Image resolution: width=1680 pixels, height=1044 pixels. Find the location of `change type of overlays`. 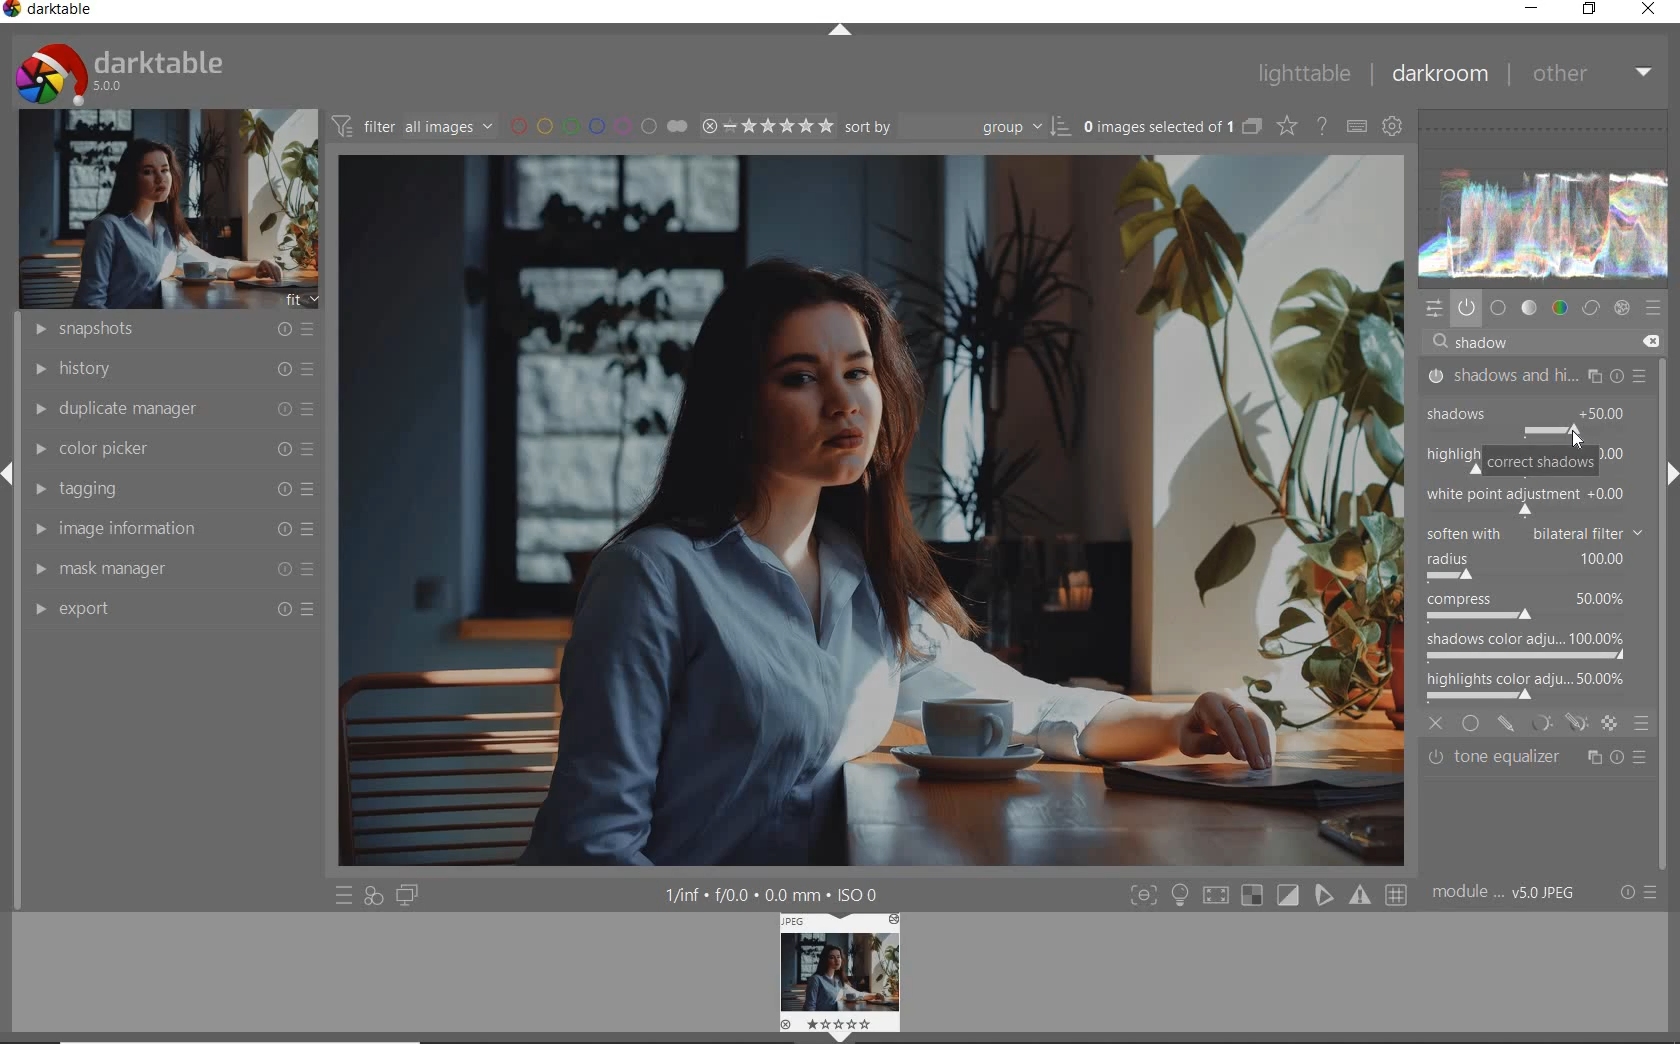

change type of overlays is located at coordinates (1289, 125).